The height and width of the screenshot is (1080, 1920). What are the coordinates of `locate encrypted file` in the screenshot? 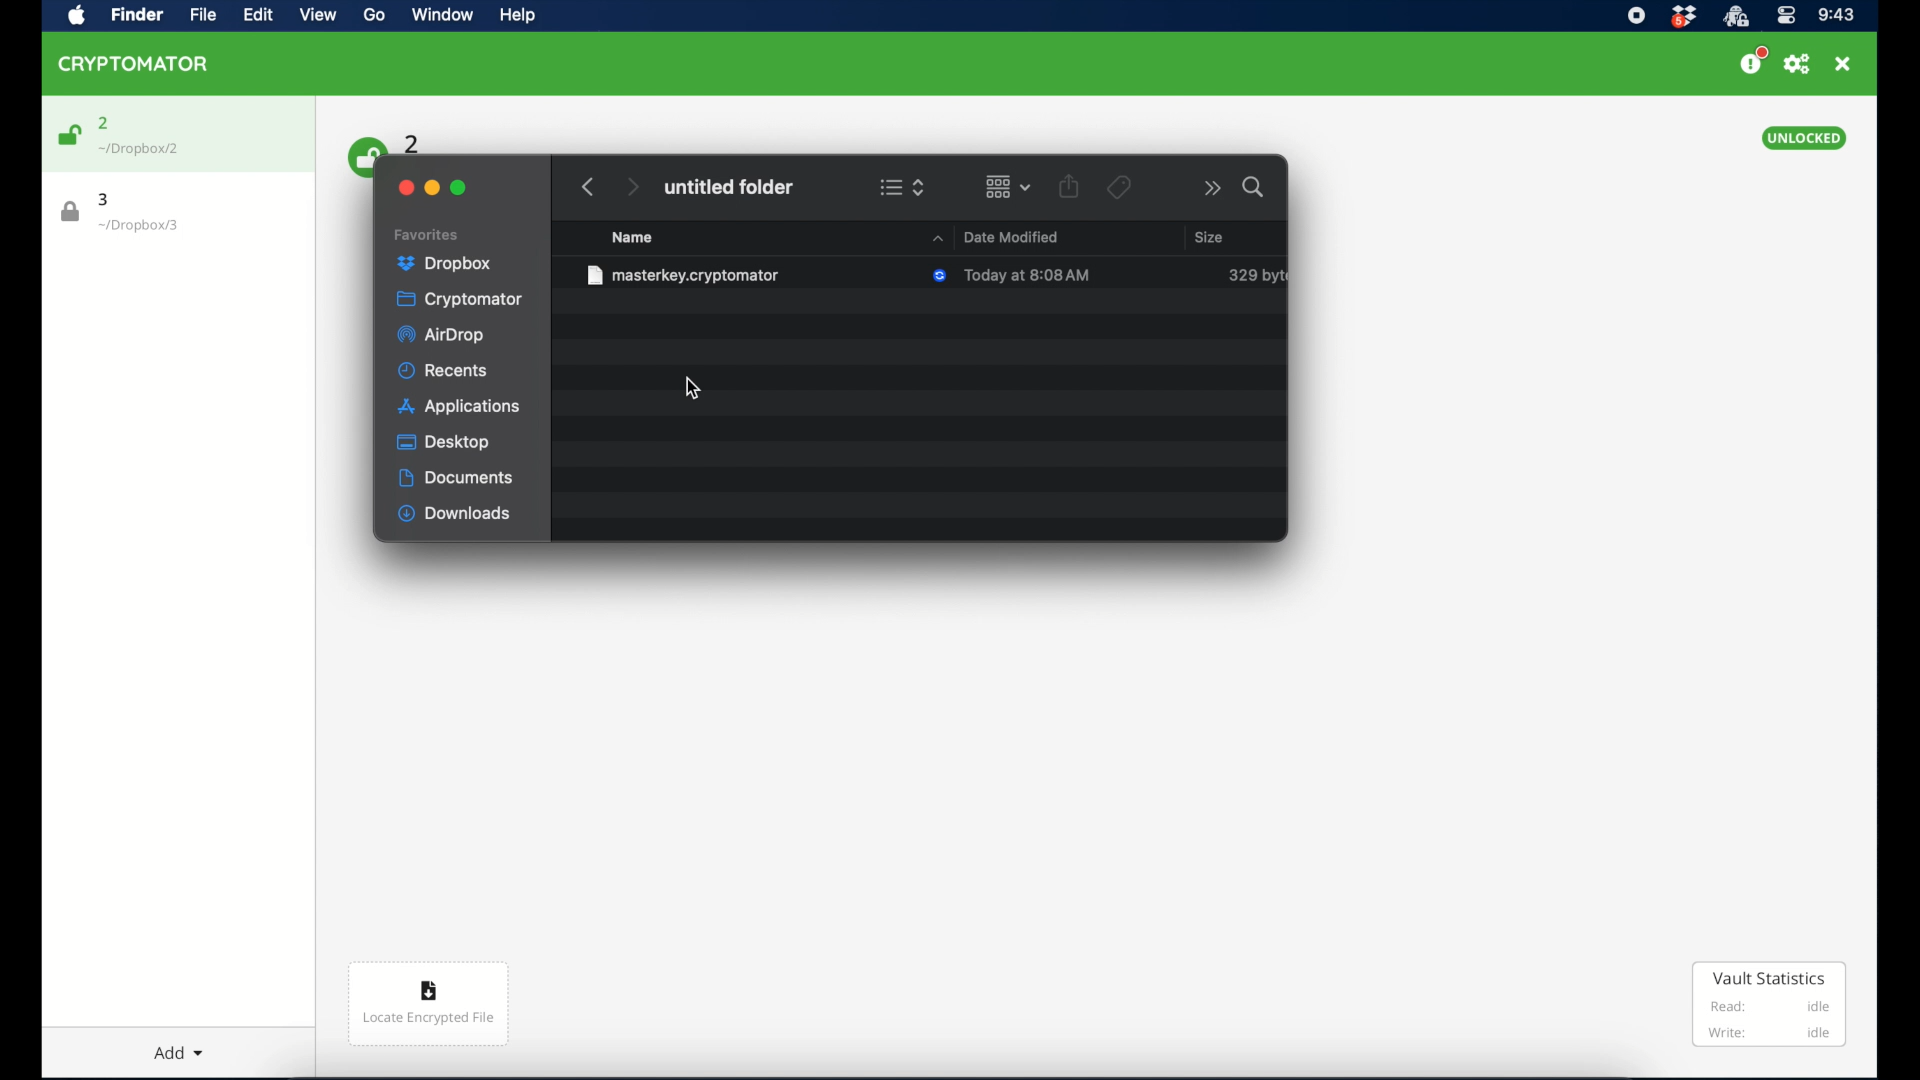 It's located at (428, 1004).